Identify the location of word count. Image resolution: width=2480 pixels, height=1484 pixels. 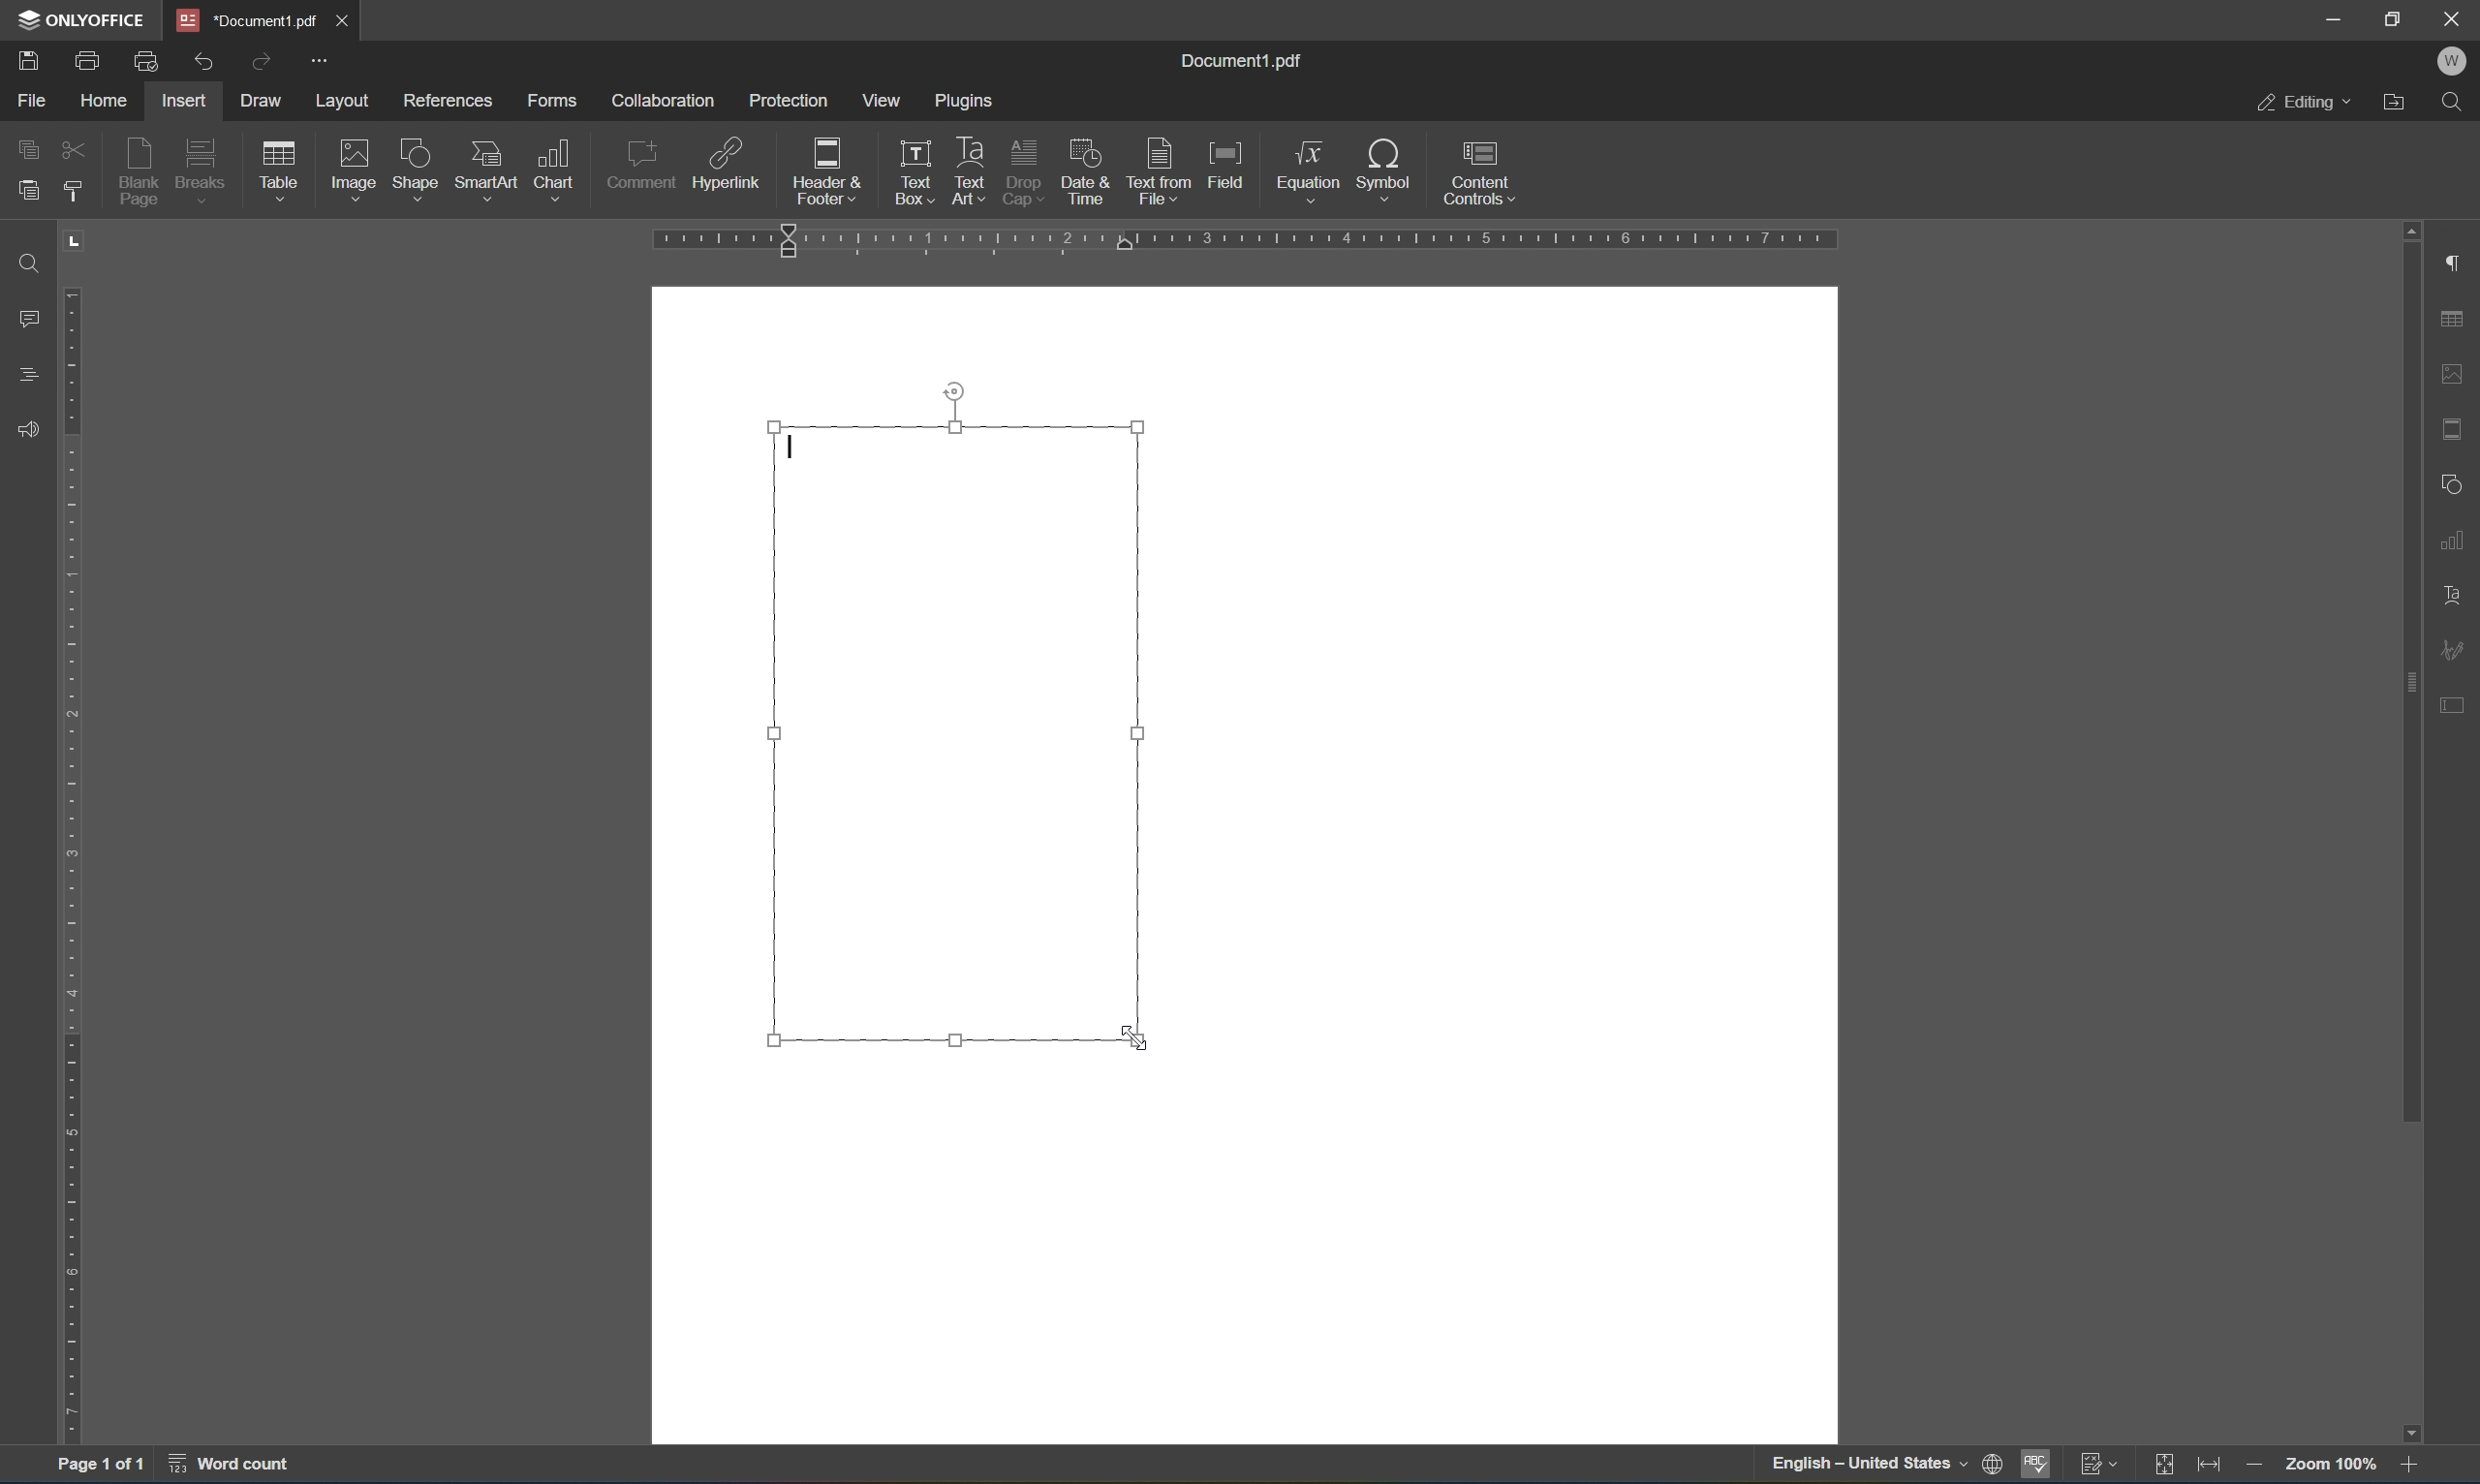
(232, 1465).